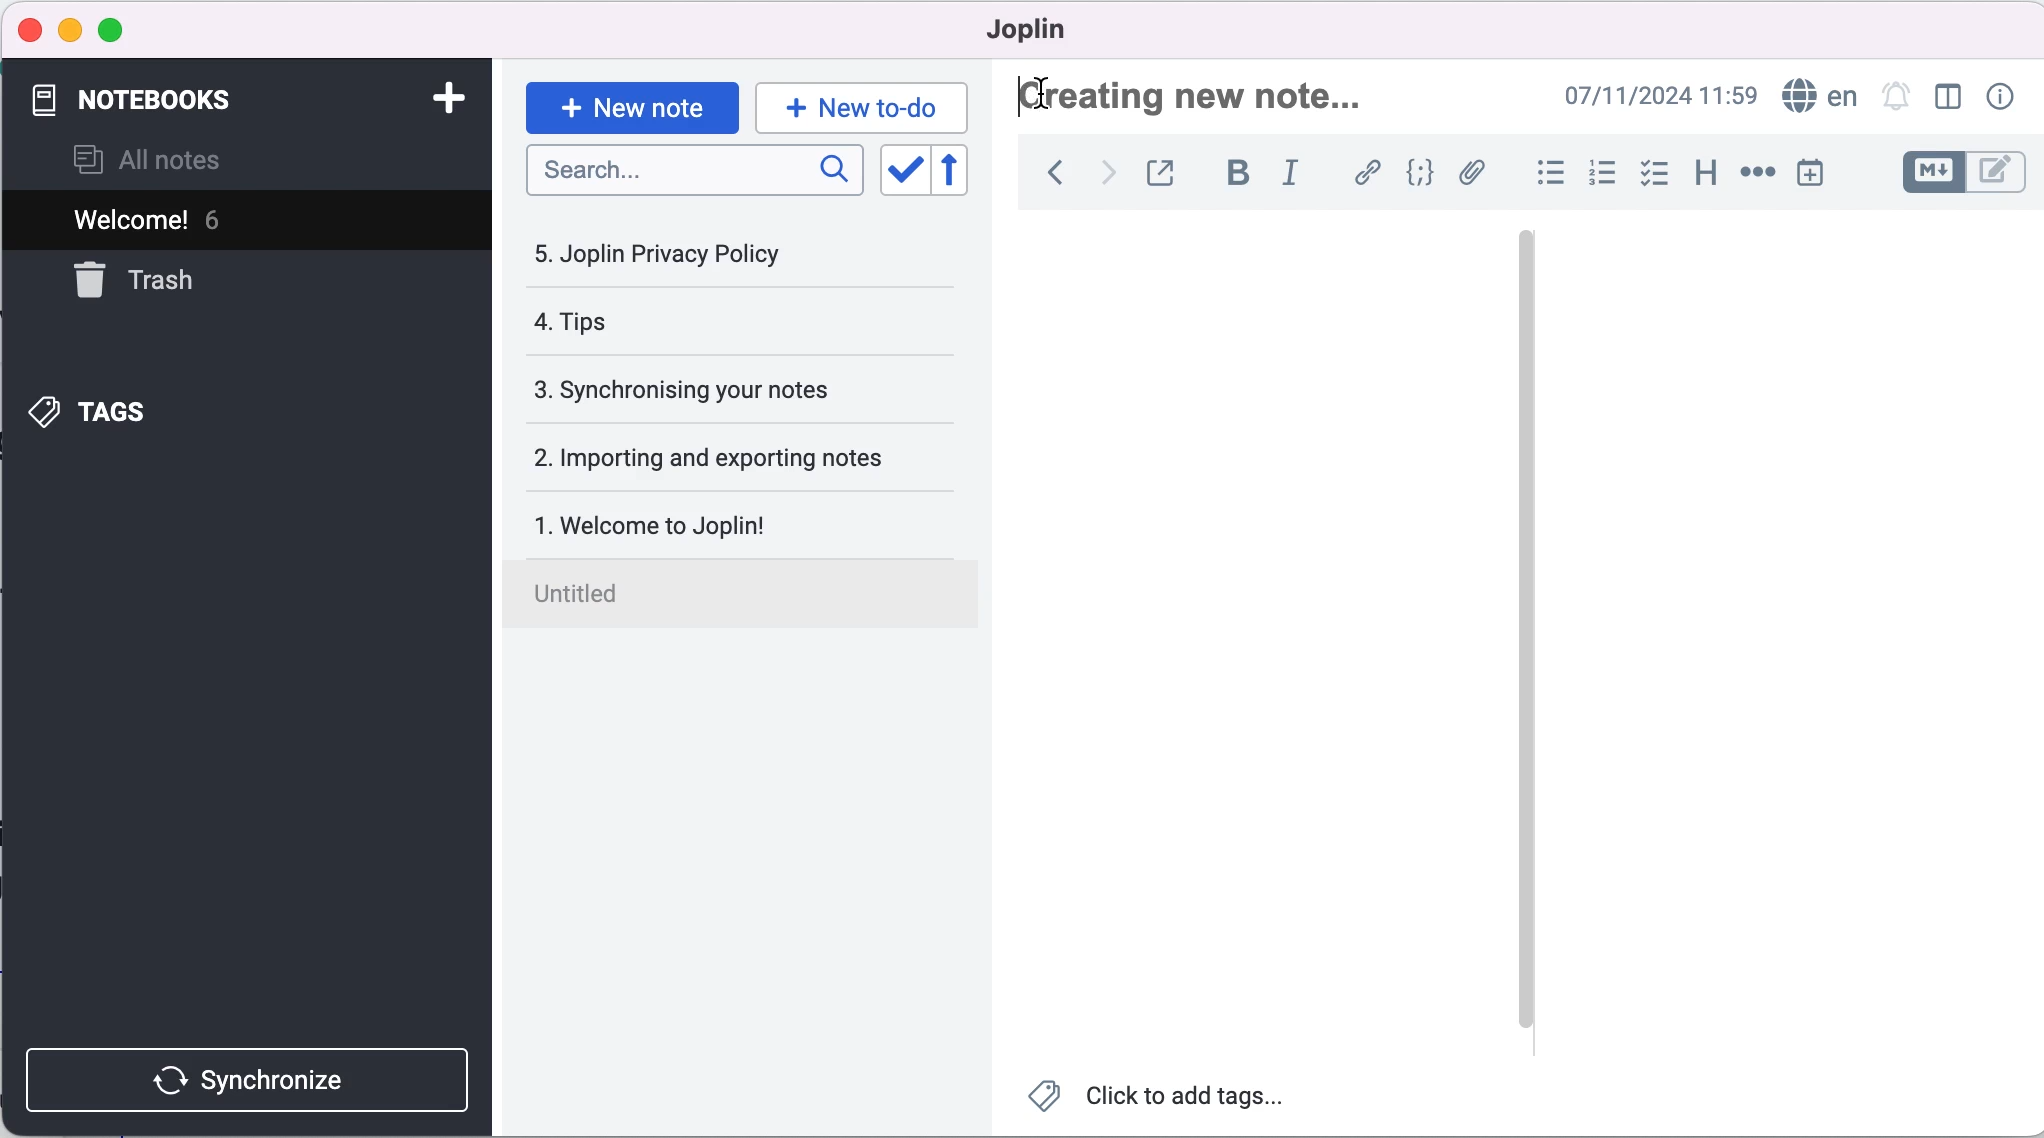  I want to click on synchronize, so click(245, 1076).